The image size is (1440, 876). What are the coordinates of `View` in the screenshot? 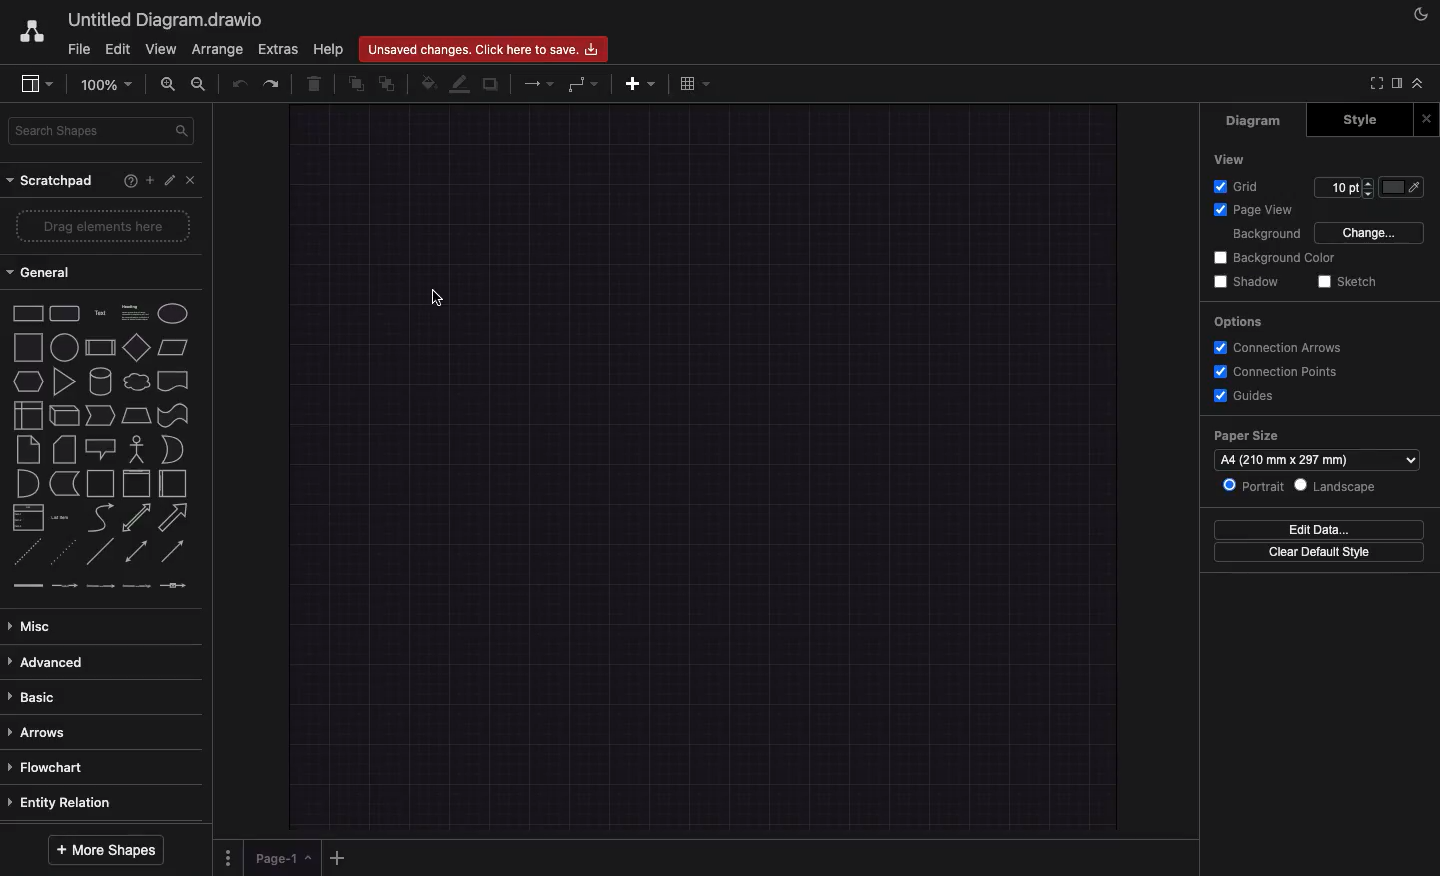 It's located at (1235, 158).